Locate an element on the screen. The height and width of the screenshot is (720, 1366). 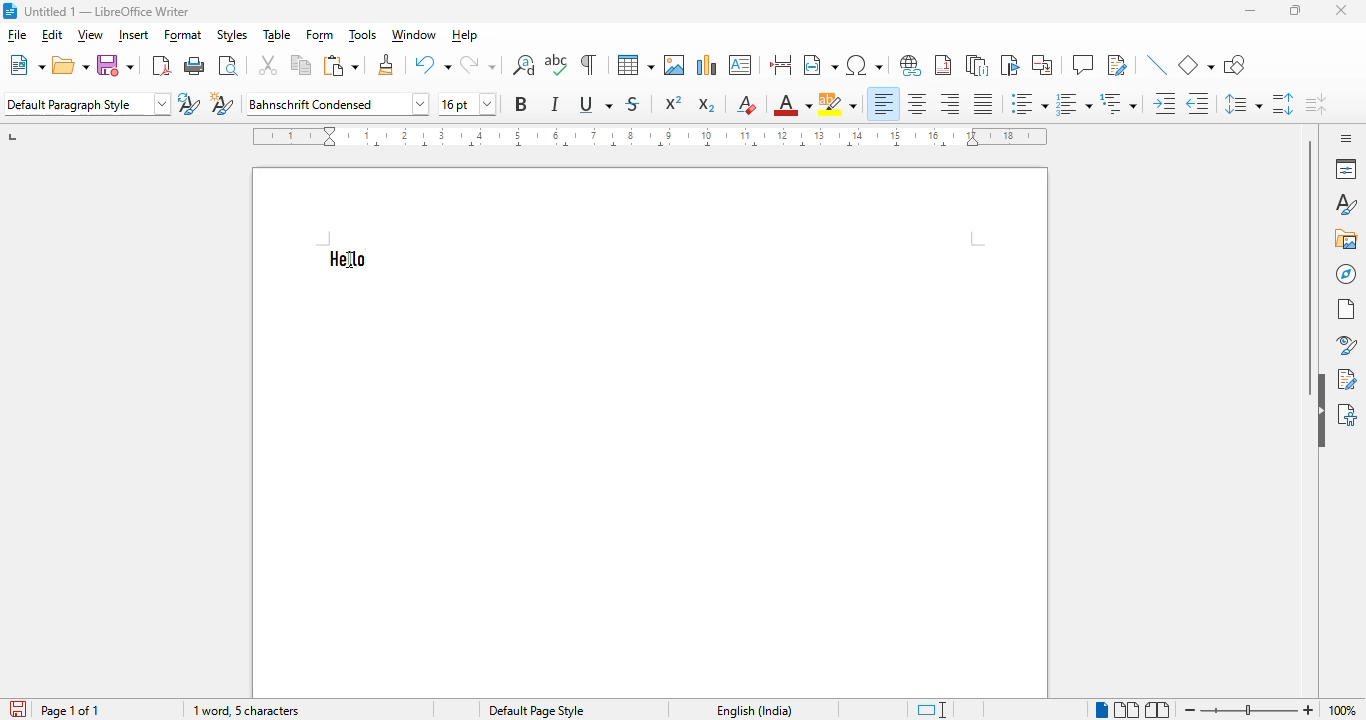
file is located at coordinates (18, 37).